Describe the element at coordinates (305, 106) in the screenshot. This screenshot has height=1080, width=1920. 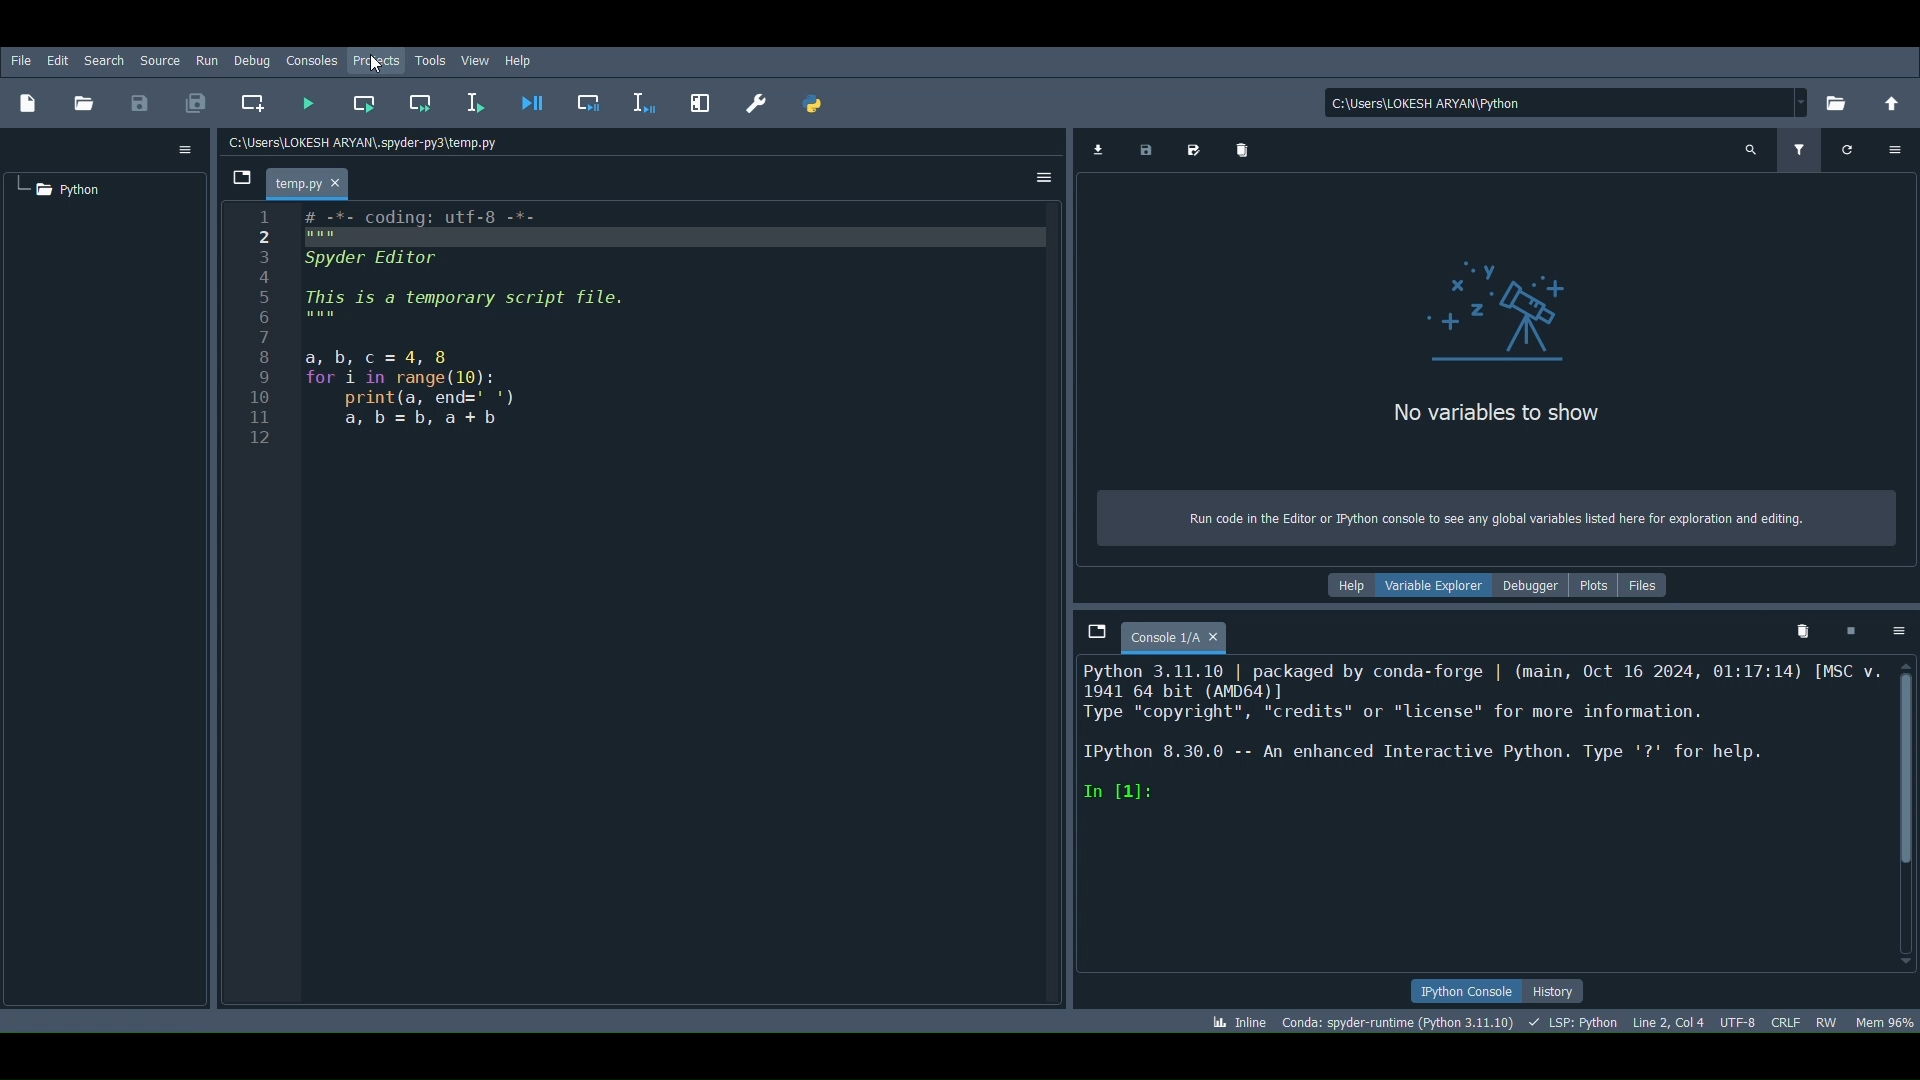
I see `Run file (F5)` at that location.